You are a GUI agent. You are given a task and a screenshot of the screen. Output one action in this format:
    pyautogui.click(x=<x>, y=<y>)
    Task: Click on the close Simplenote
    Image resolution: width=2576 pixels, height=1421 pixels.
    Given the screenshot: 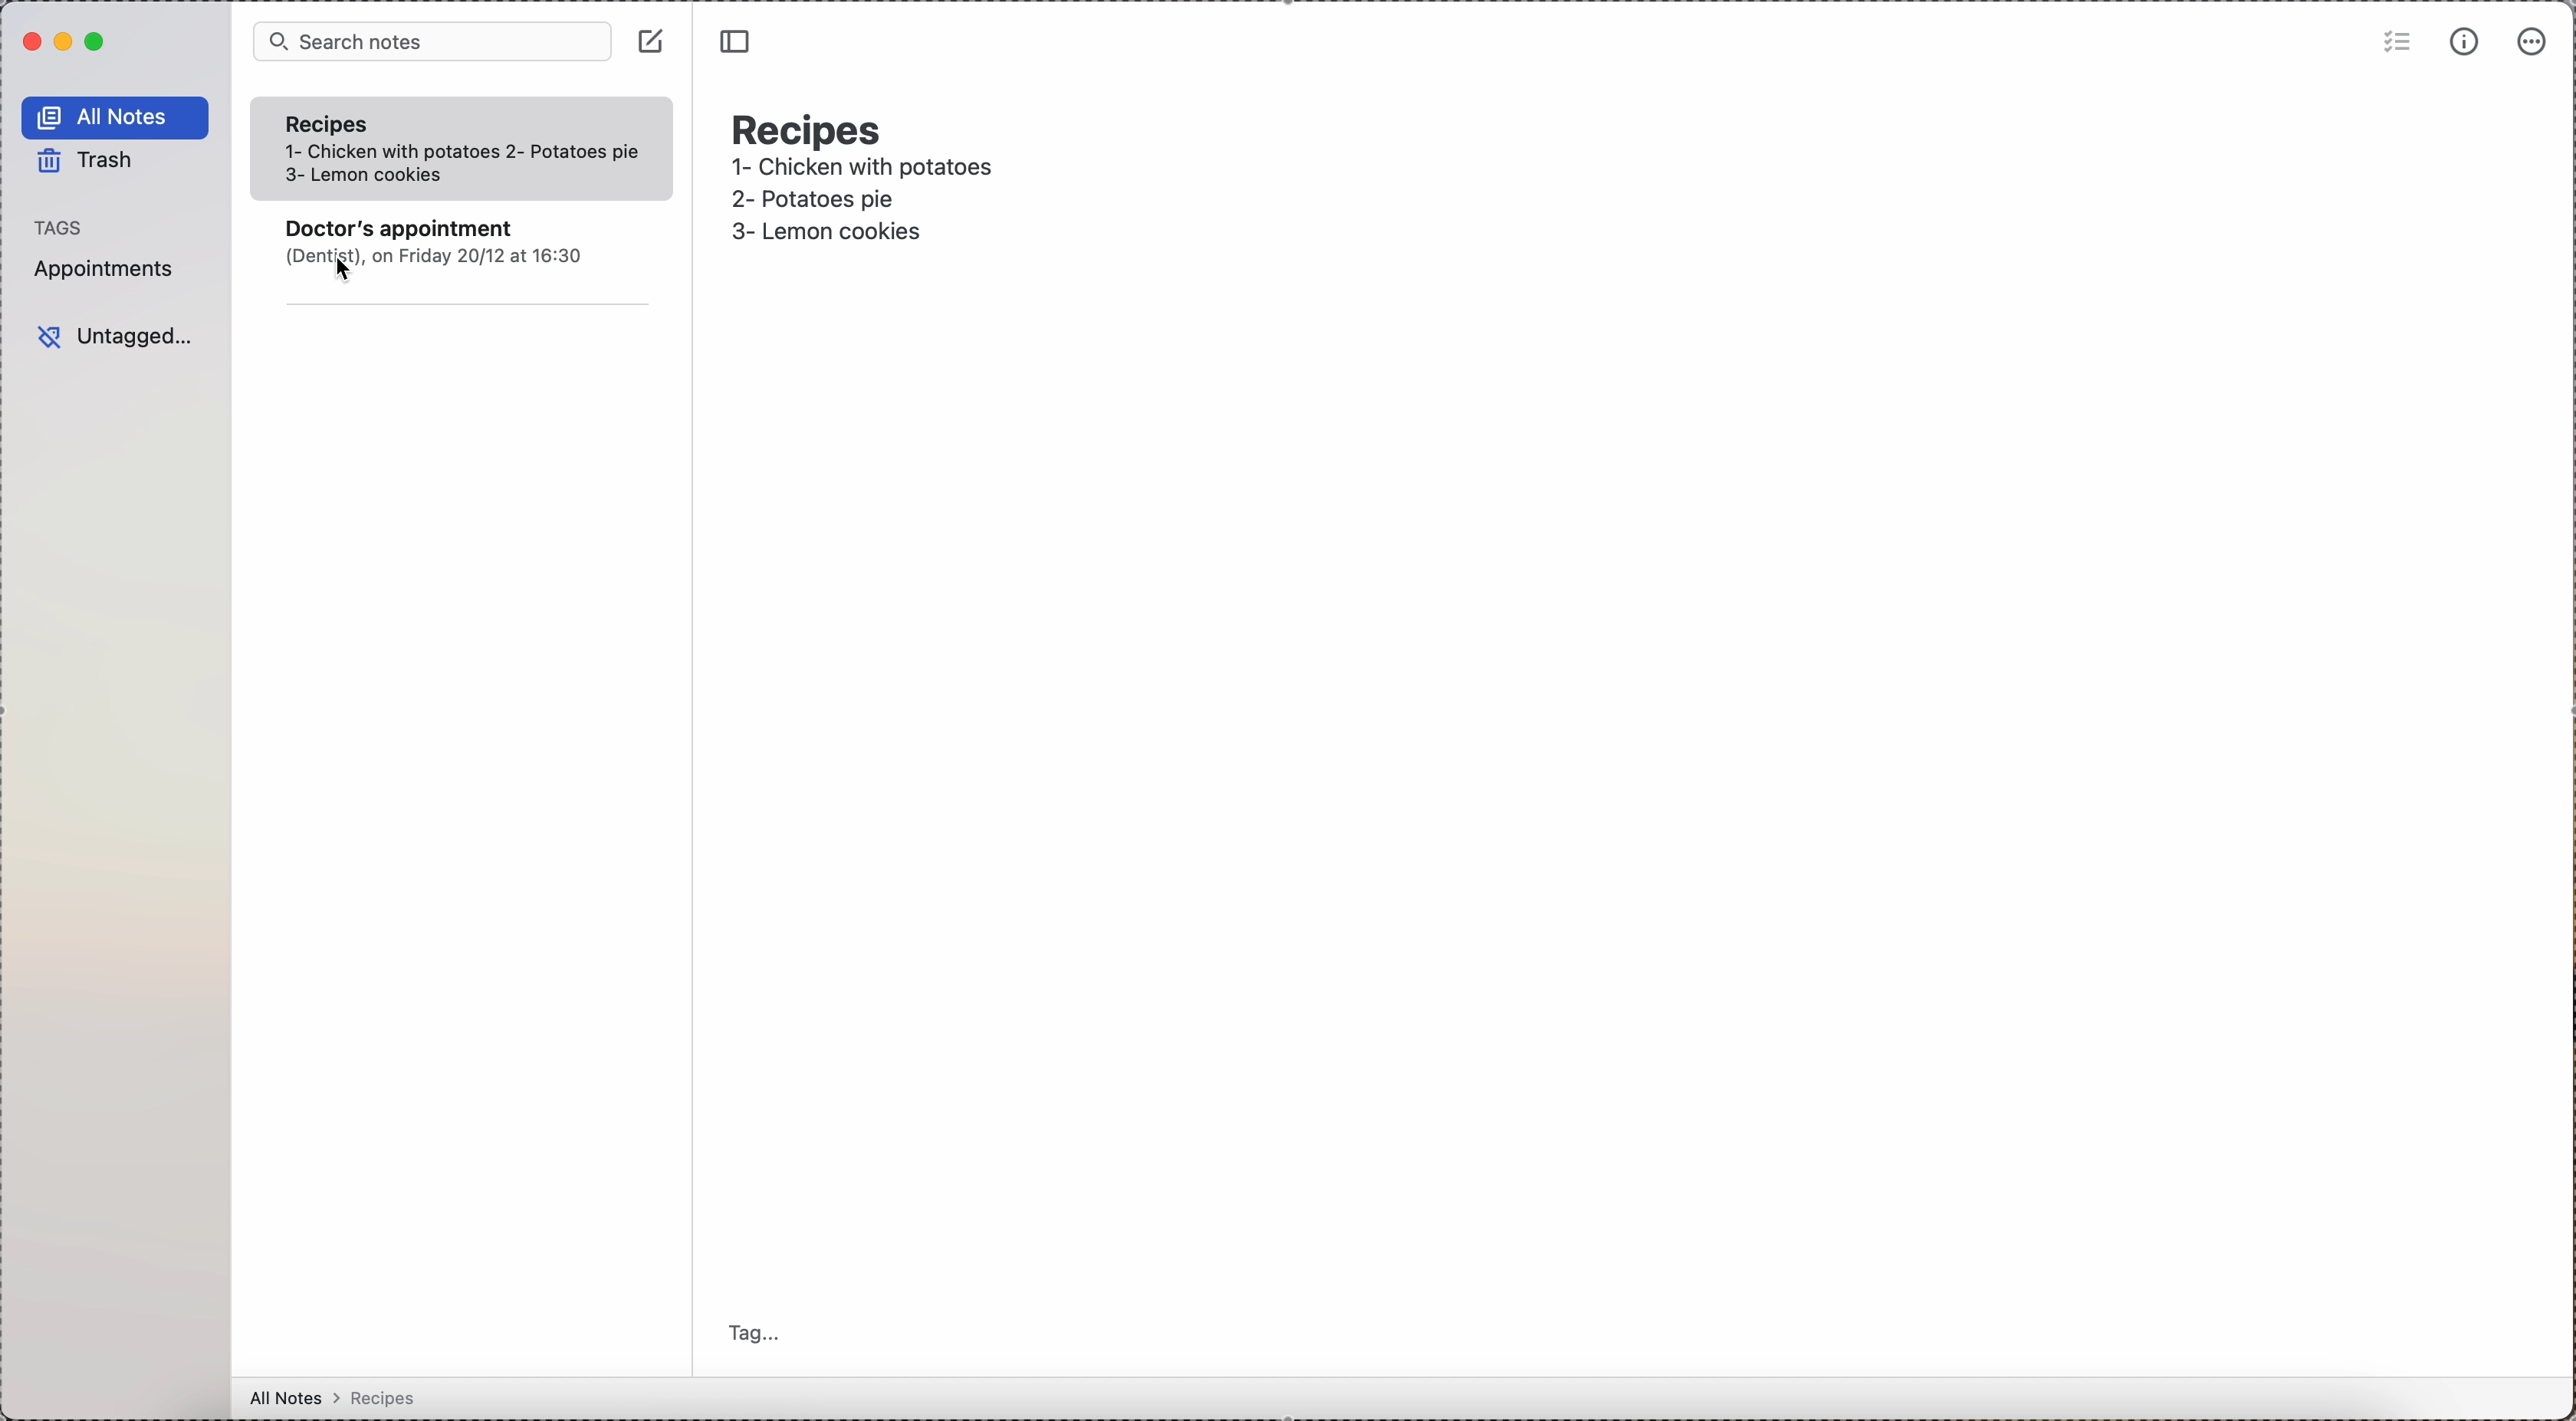 What is the action you would take?
    pyautogui.click(x=31, y=41)
    